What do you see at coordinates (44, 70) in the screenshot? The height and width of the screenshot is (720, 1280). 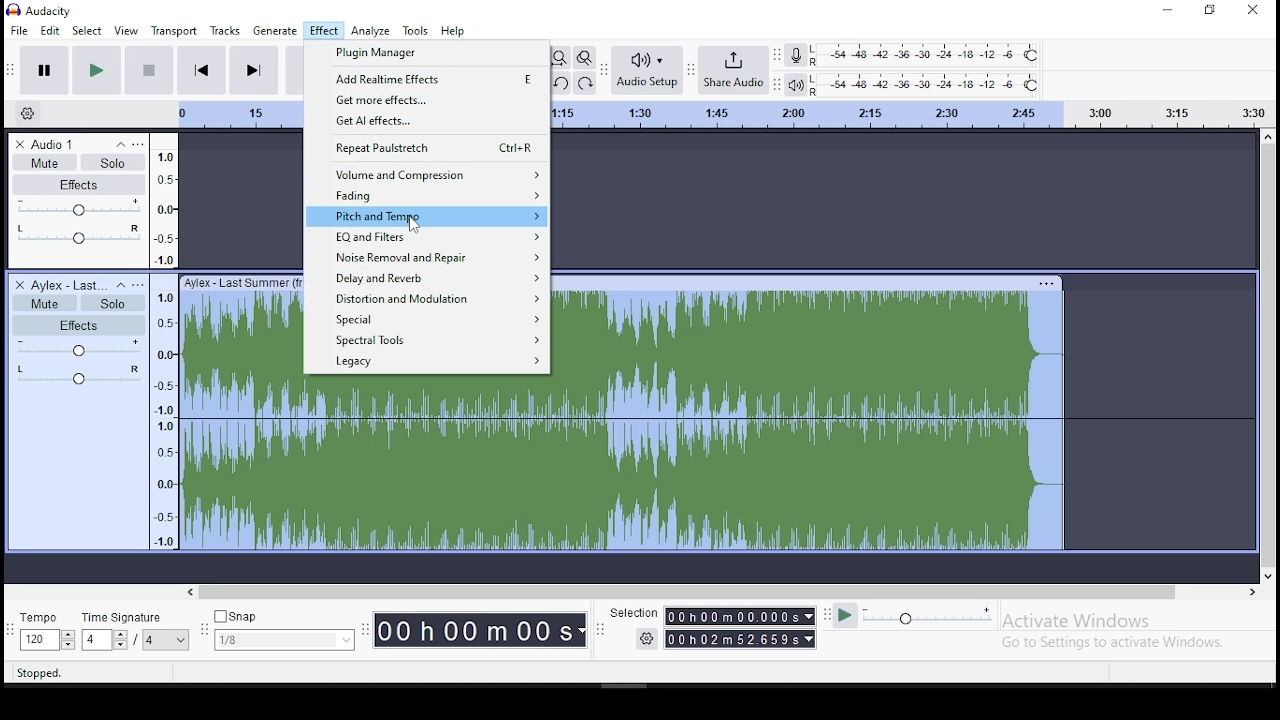 I see `pause` at bounding box center [44, 70].